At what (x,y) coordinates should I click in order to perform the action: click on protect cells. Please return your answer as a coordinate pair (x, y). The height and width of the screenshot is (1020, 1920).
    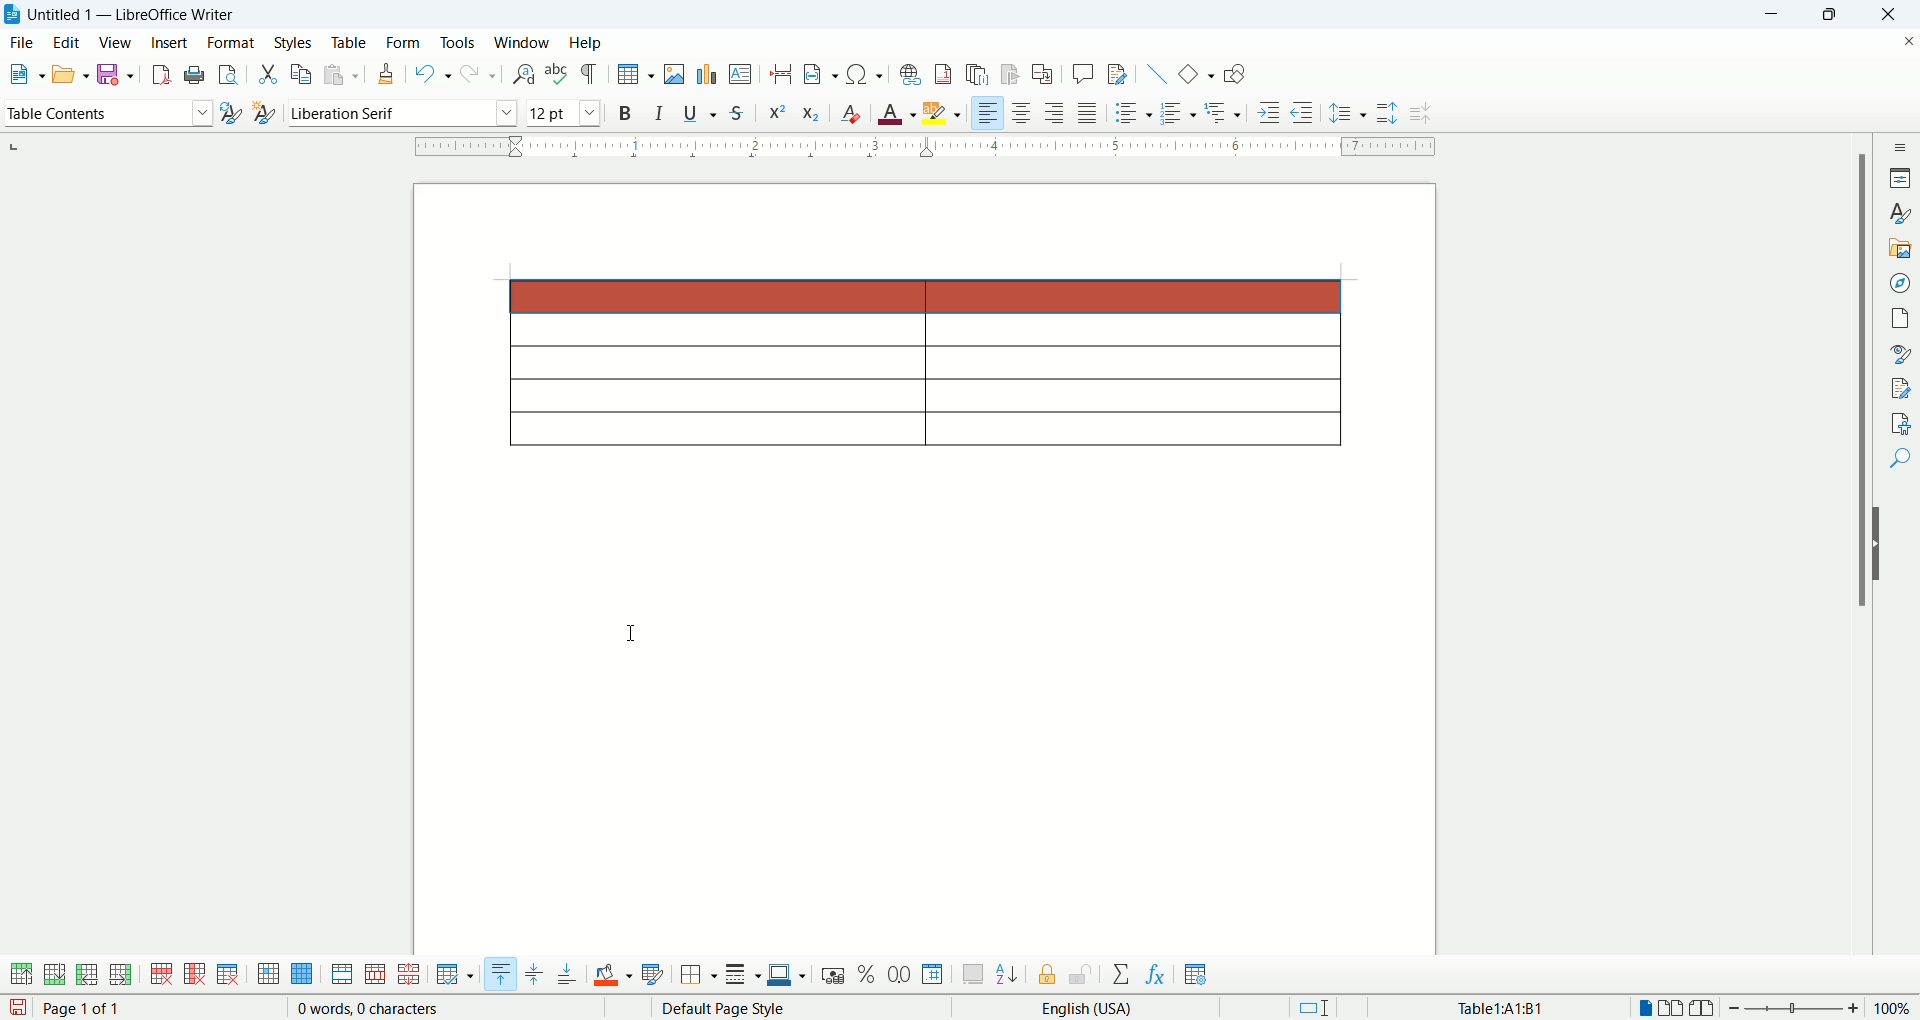
    Looking at the image, I should click on (1045, 977).